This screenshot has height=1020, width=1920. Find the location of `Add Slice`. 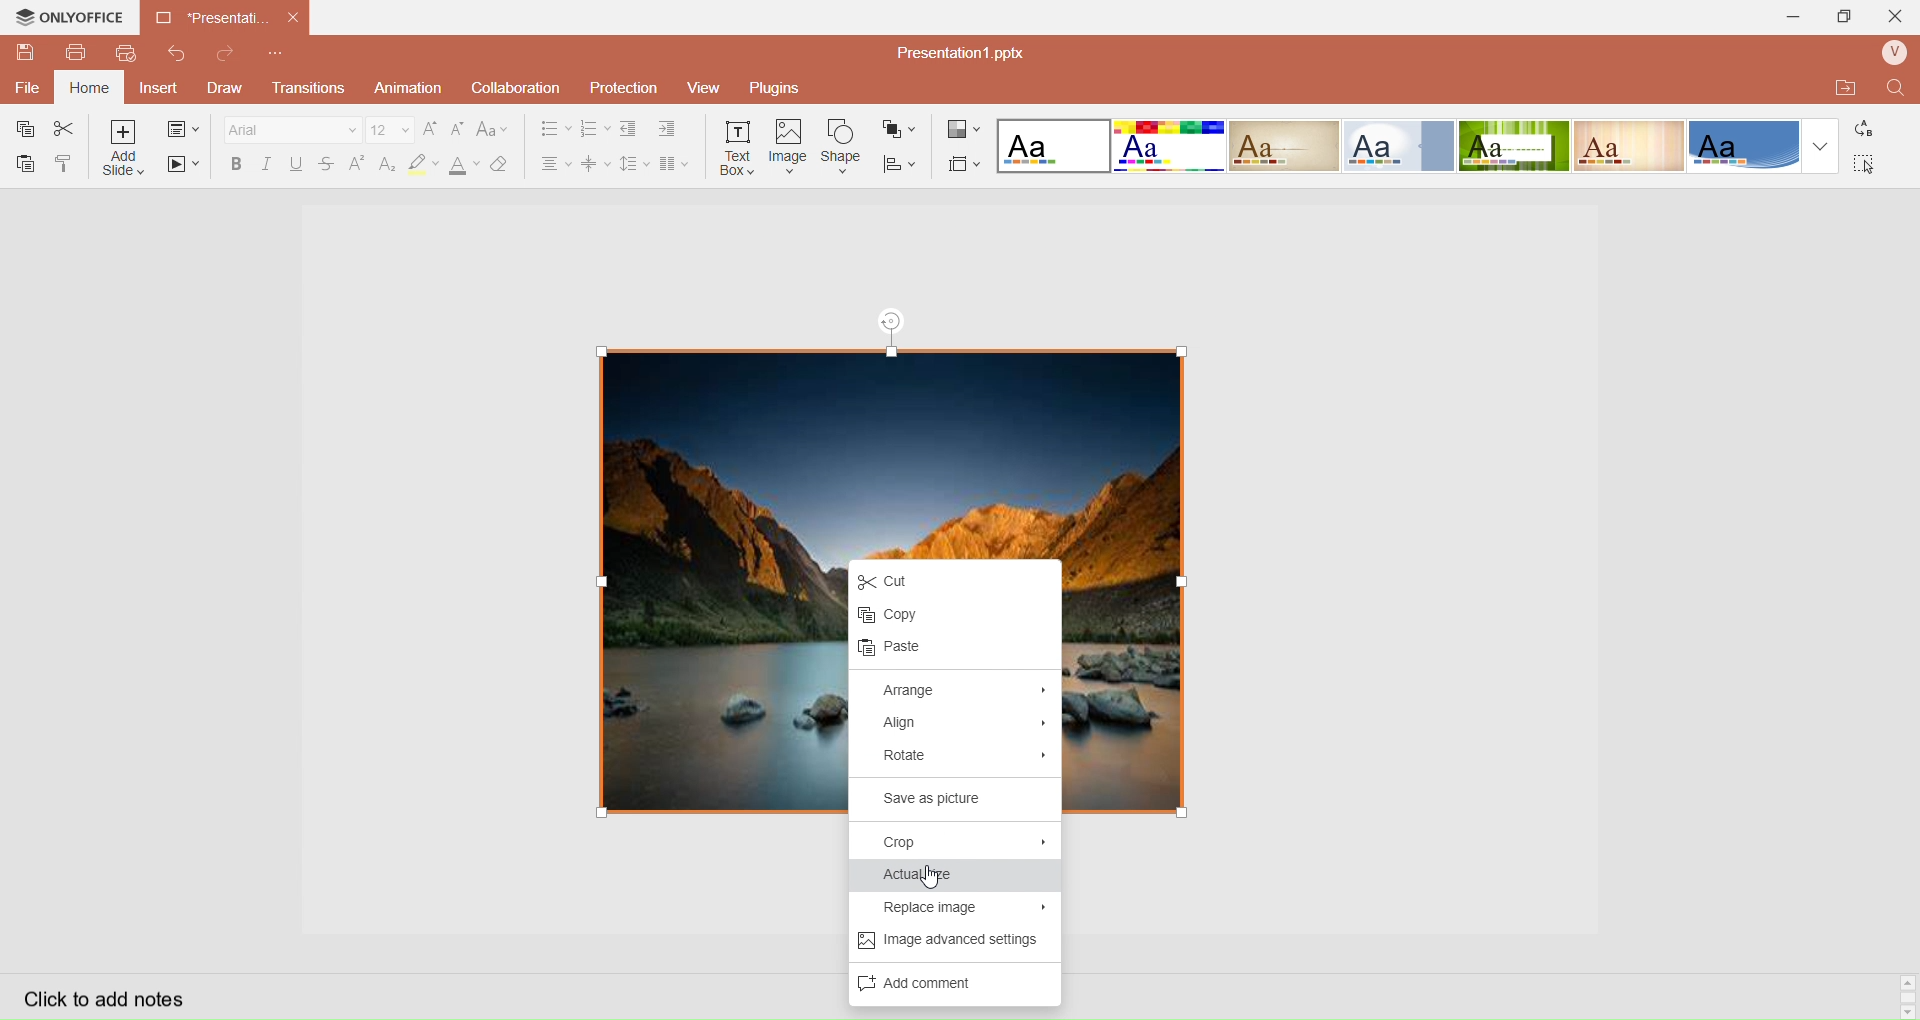

Add Slice is located at coordinates (124, 151).